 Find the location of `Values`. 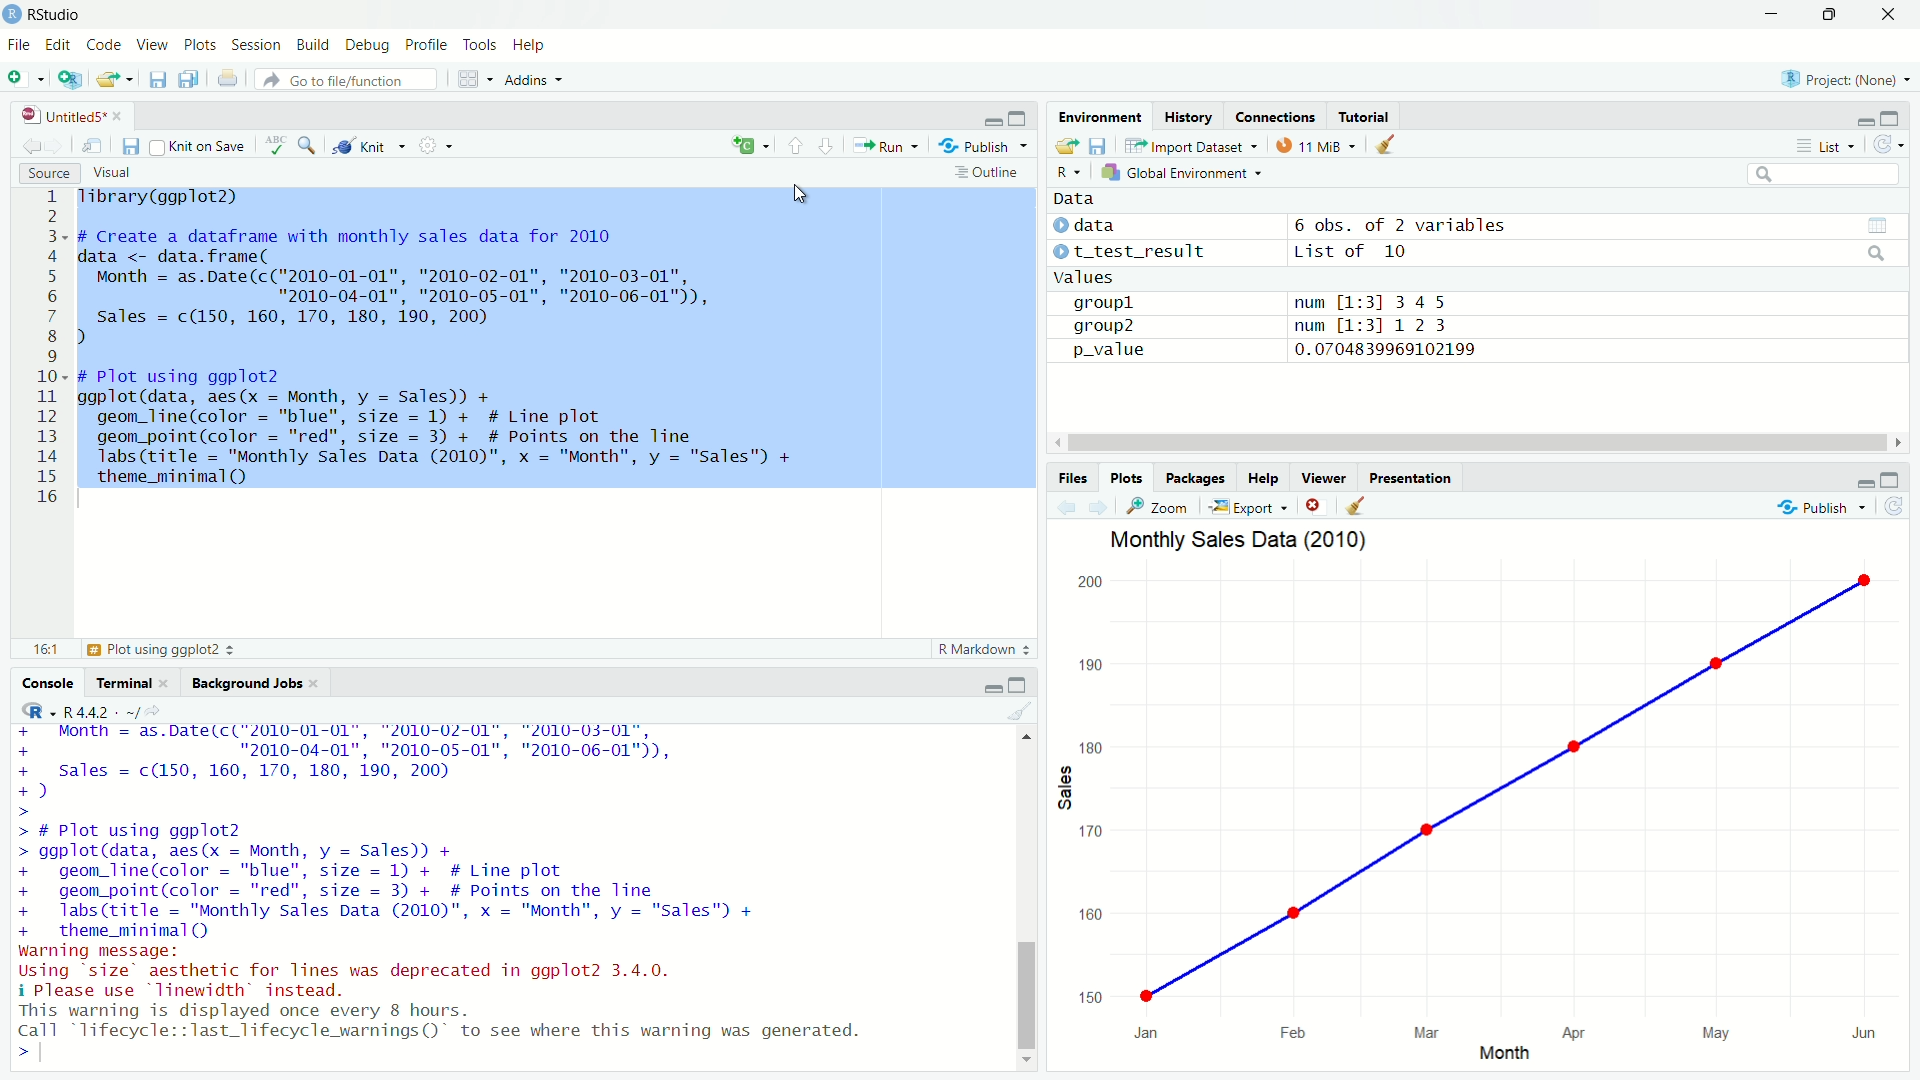

Values is located at coordinates (1084, 278).